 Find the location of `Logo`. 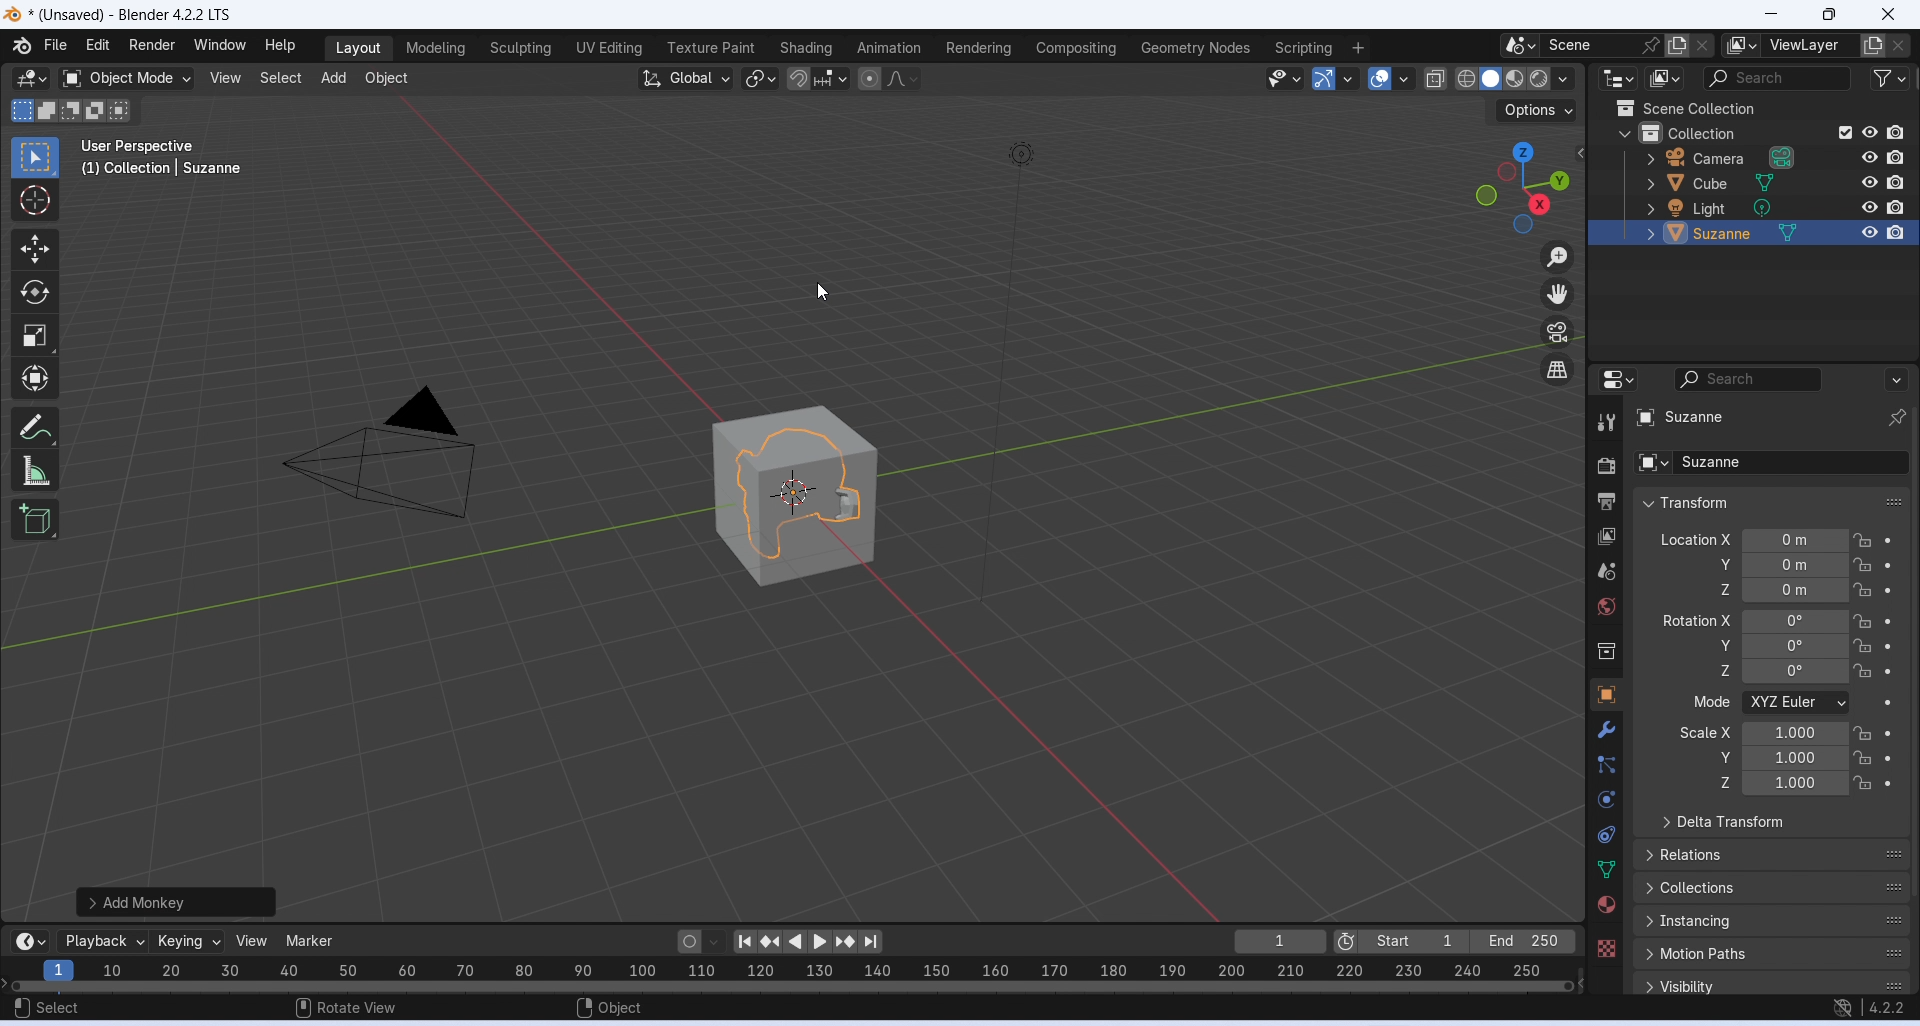

Logo is located at coordinates (21, 45).